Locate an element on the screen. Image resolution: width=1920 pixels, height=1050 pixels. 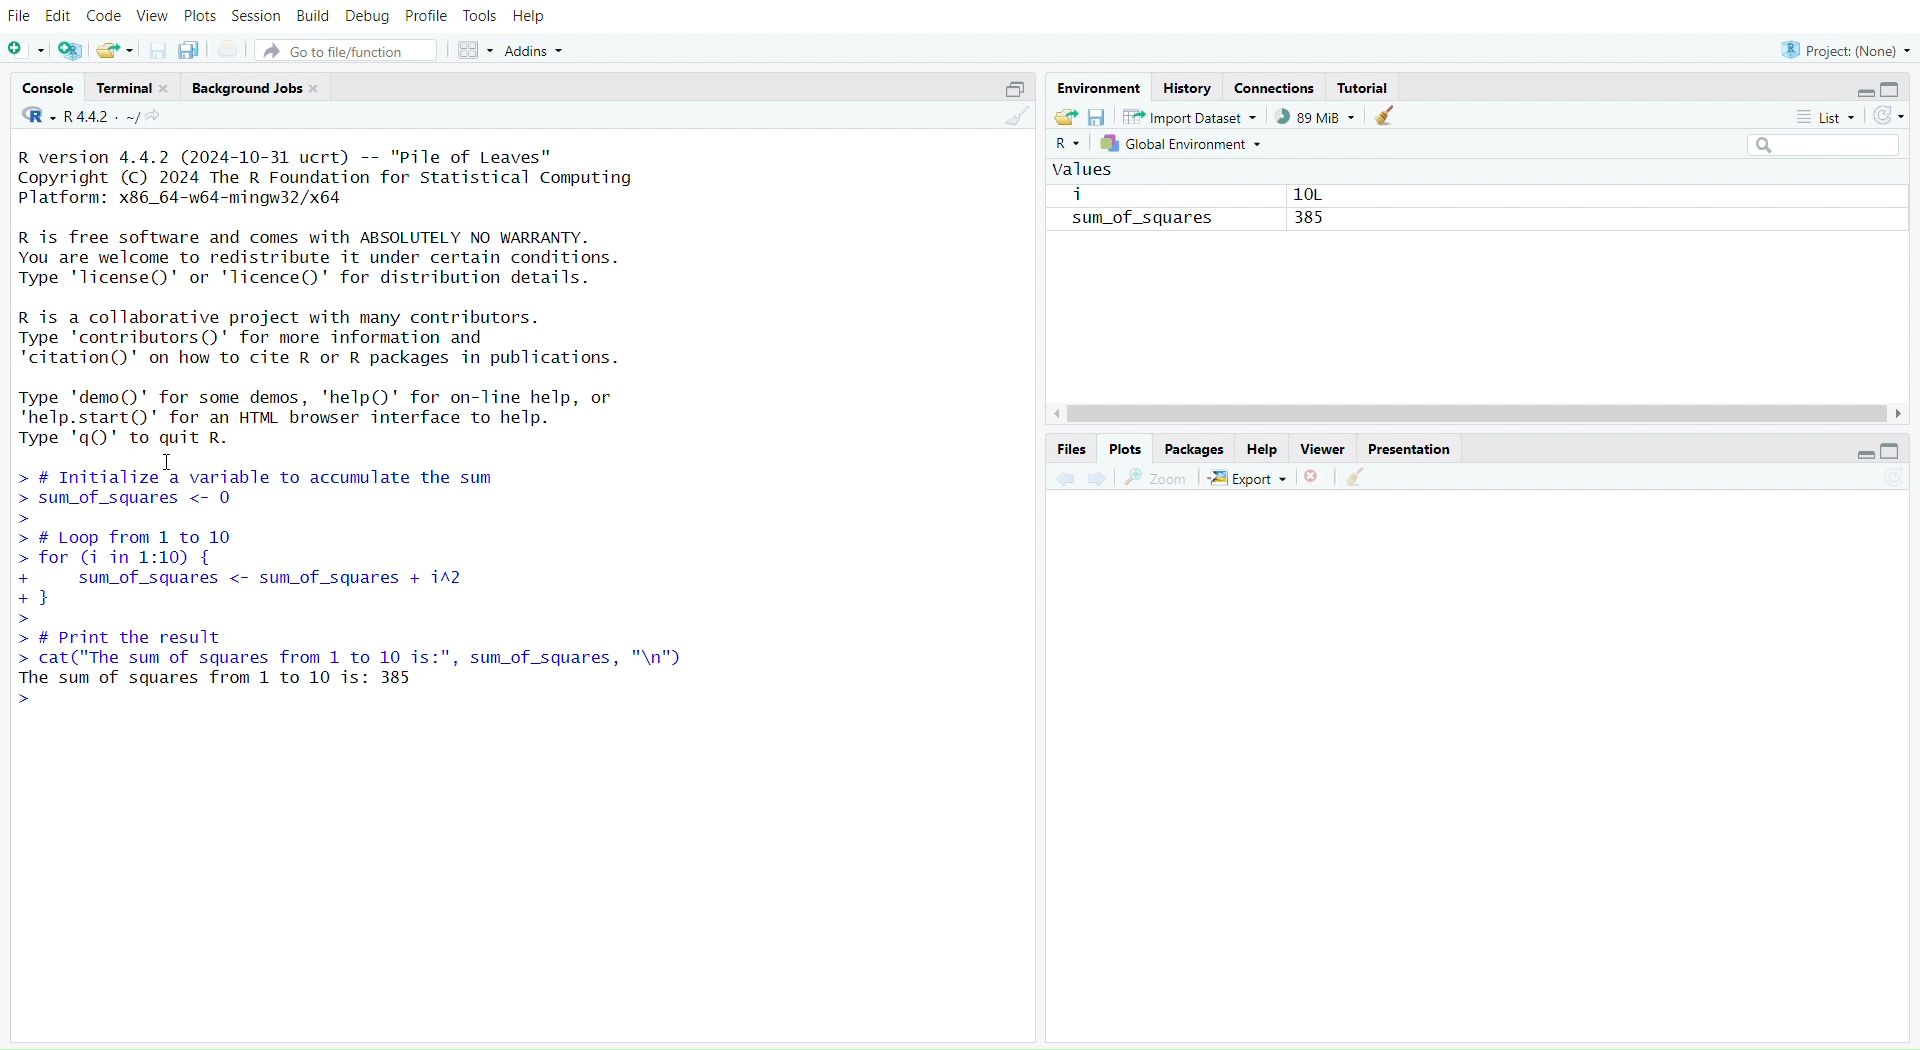
forward is located at coordinates (1099, 480).